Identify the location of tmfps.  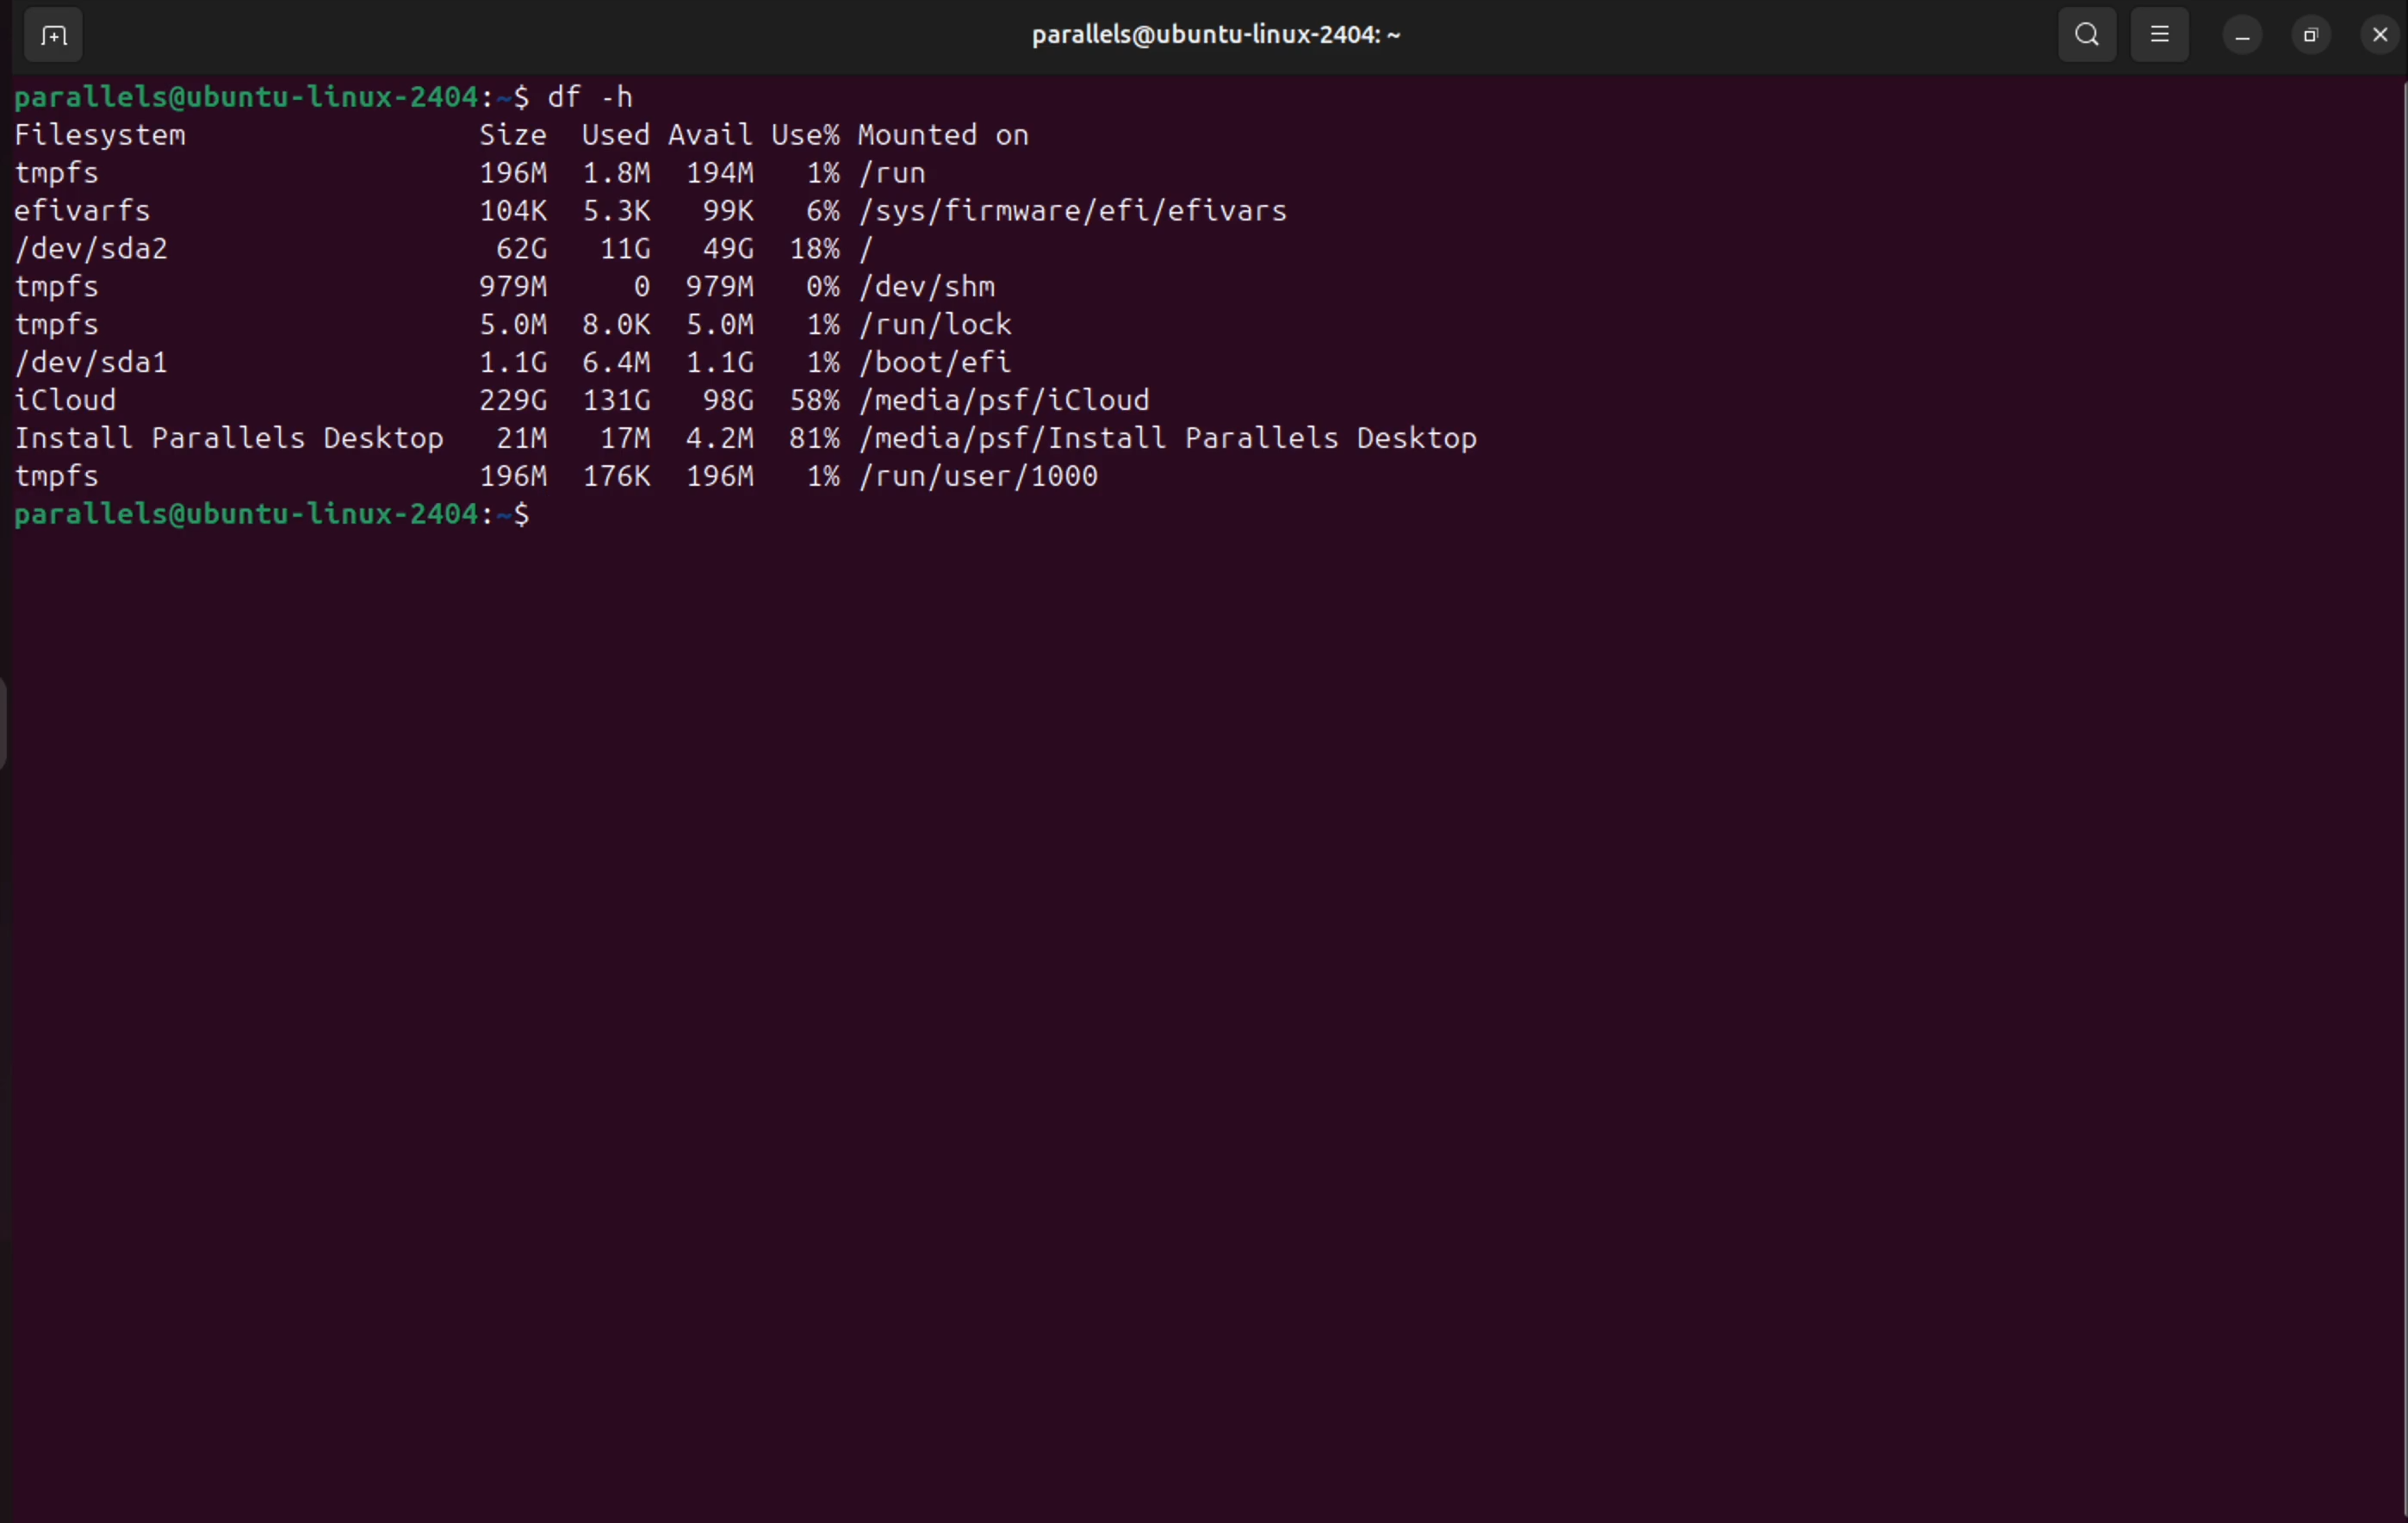
(59, 177).